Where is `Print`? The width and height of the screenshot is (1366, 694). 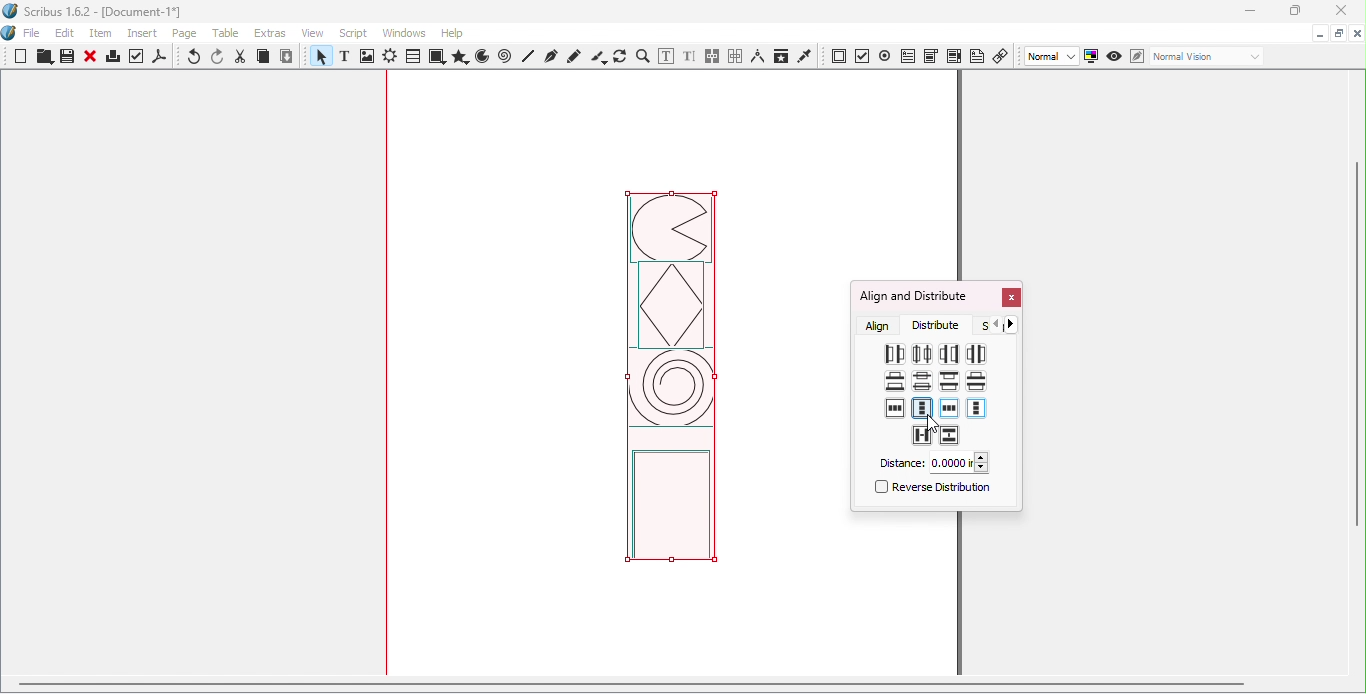 Print is located at coordinates (112, 59).